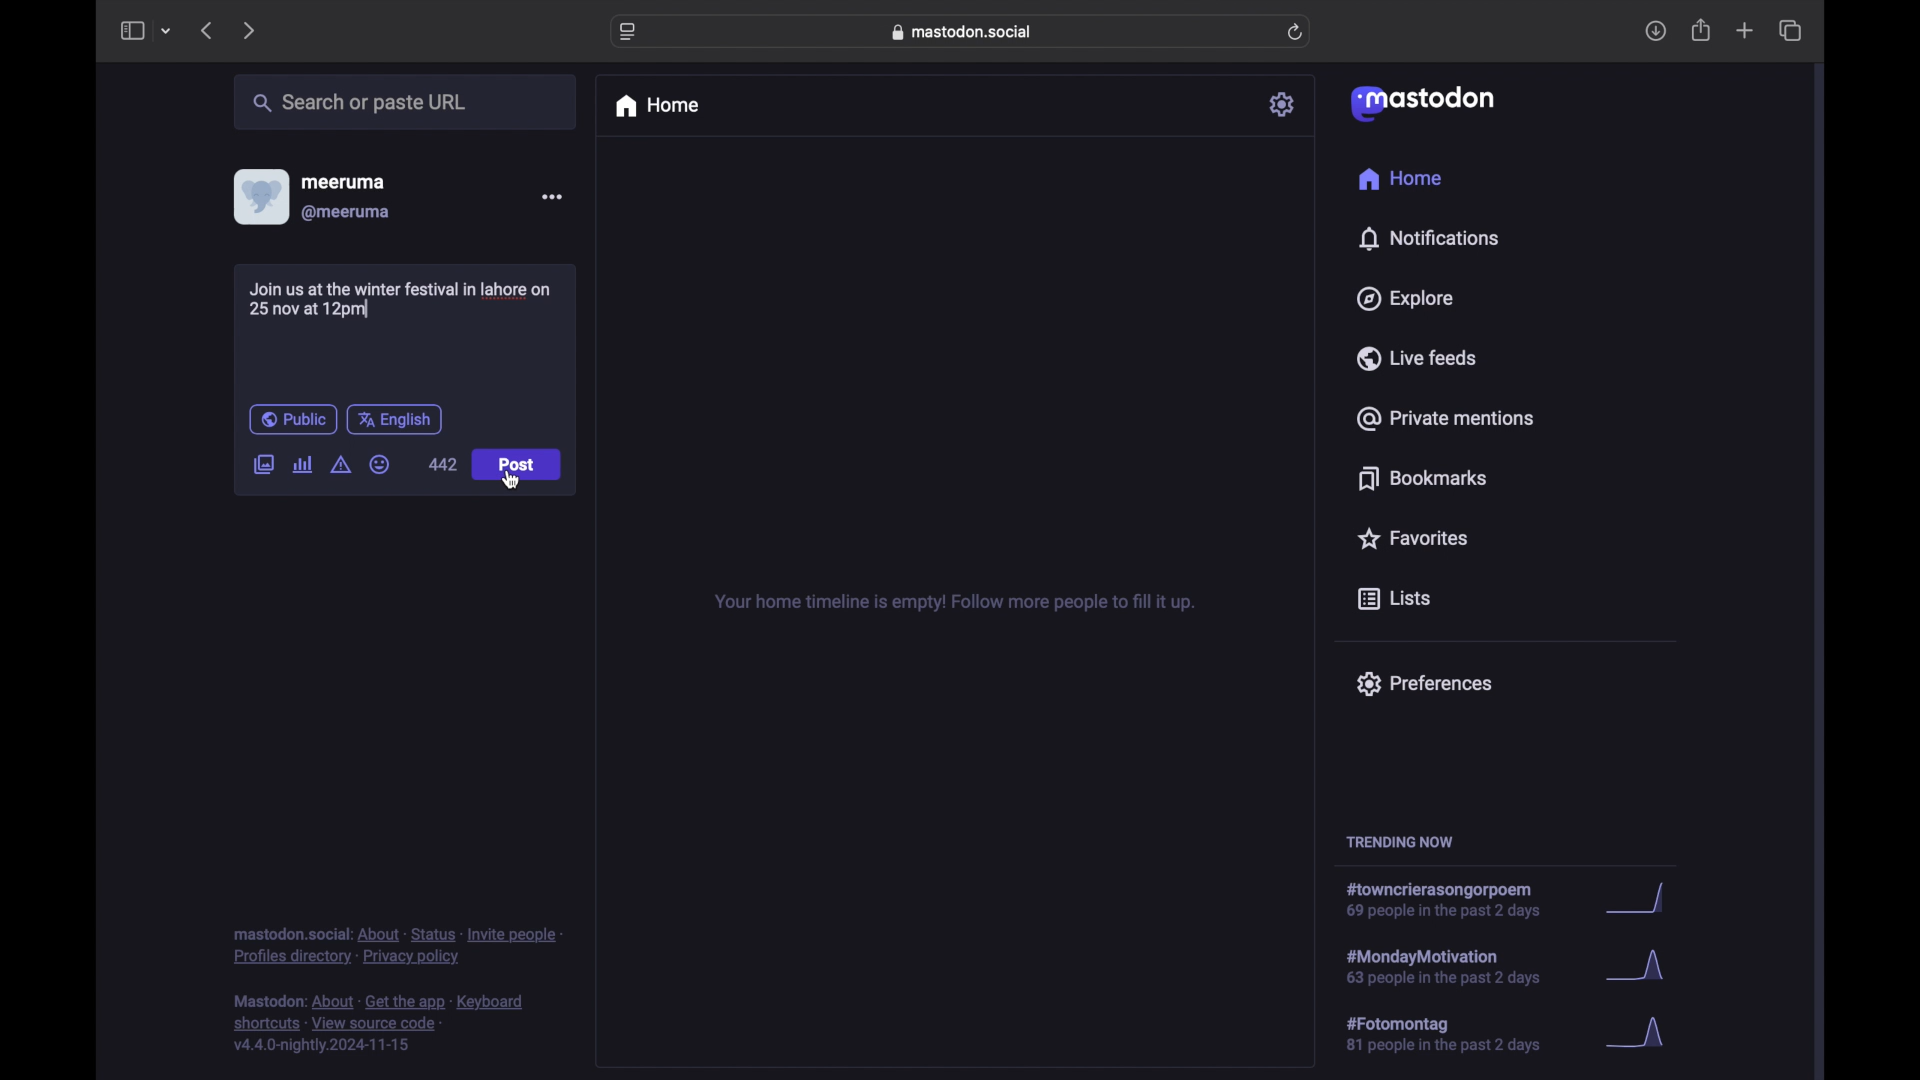  Describe the element at coordinates (1411, 538) in the screenshot. I see `favorites` at that location.